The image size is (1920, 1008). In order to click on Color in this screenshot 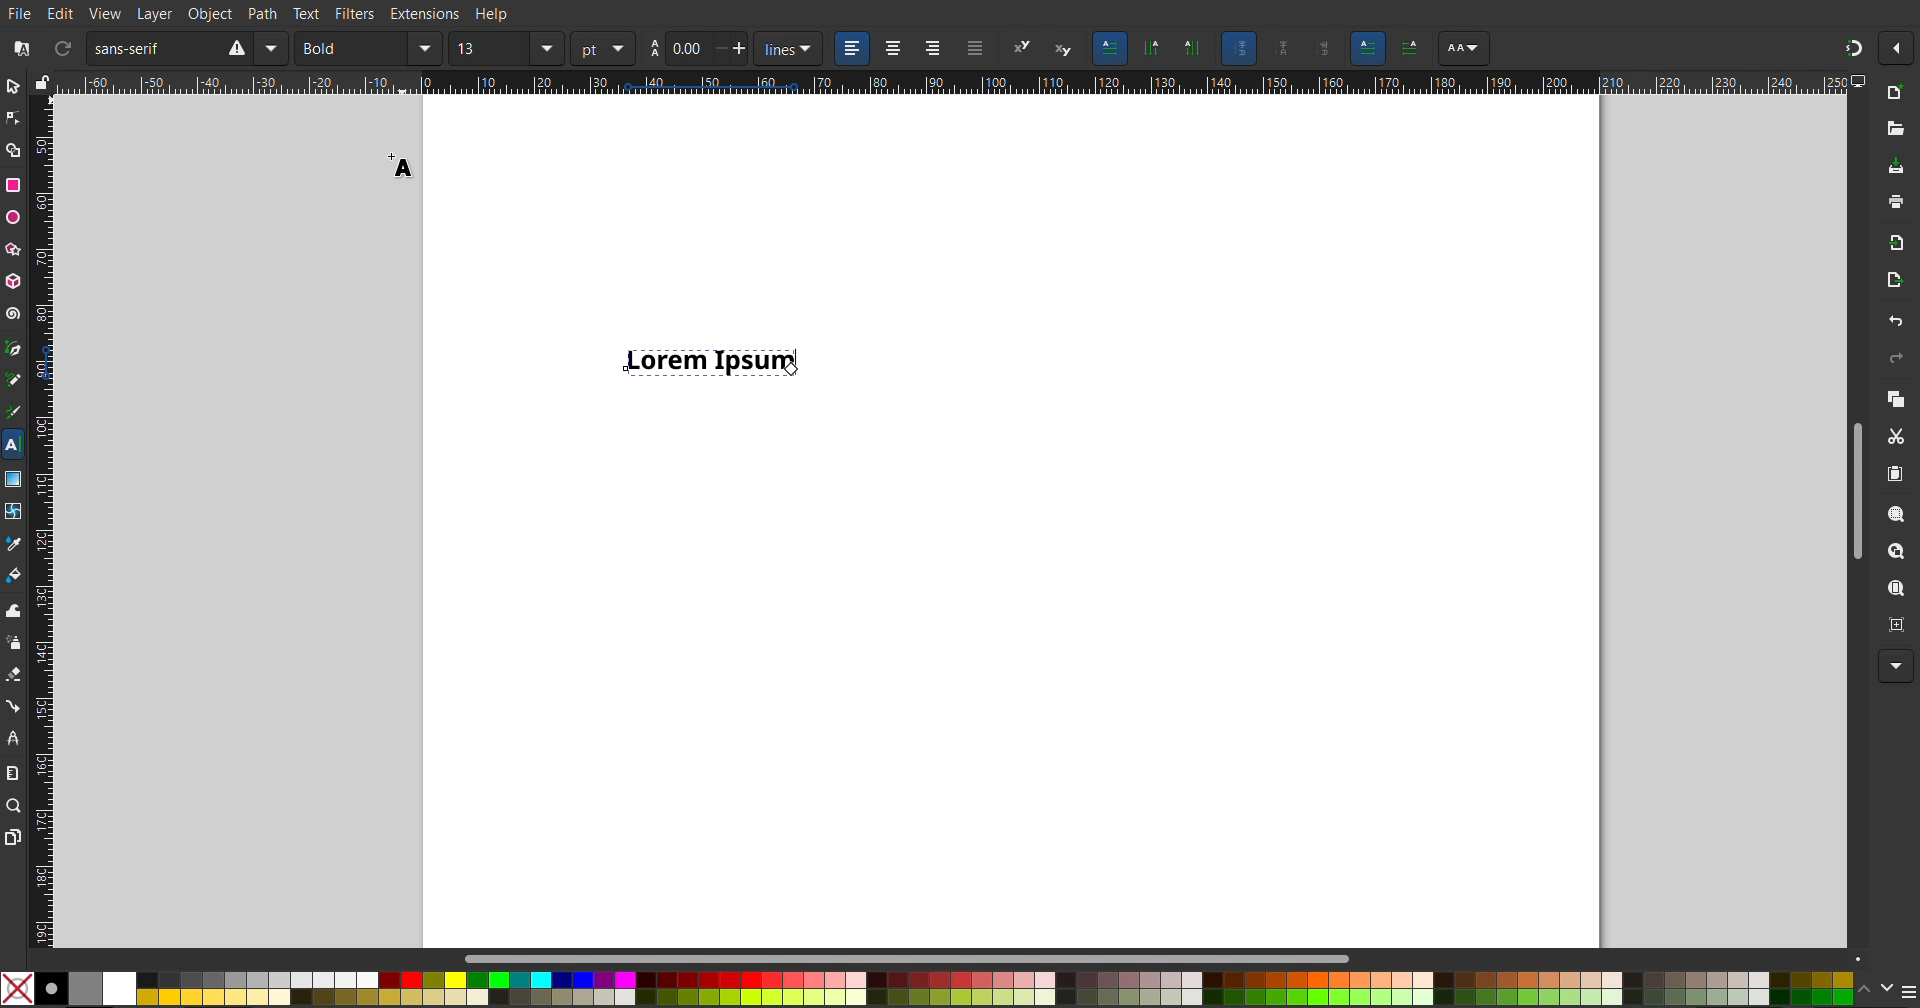, I will do `click(926, 986)`.